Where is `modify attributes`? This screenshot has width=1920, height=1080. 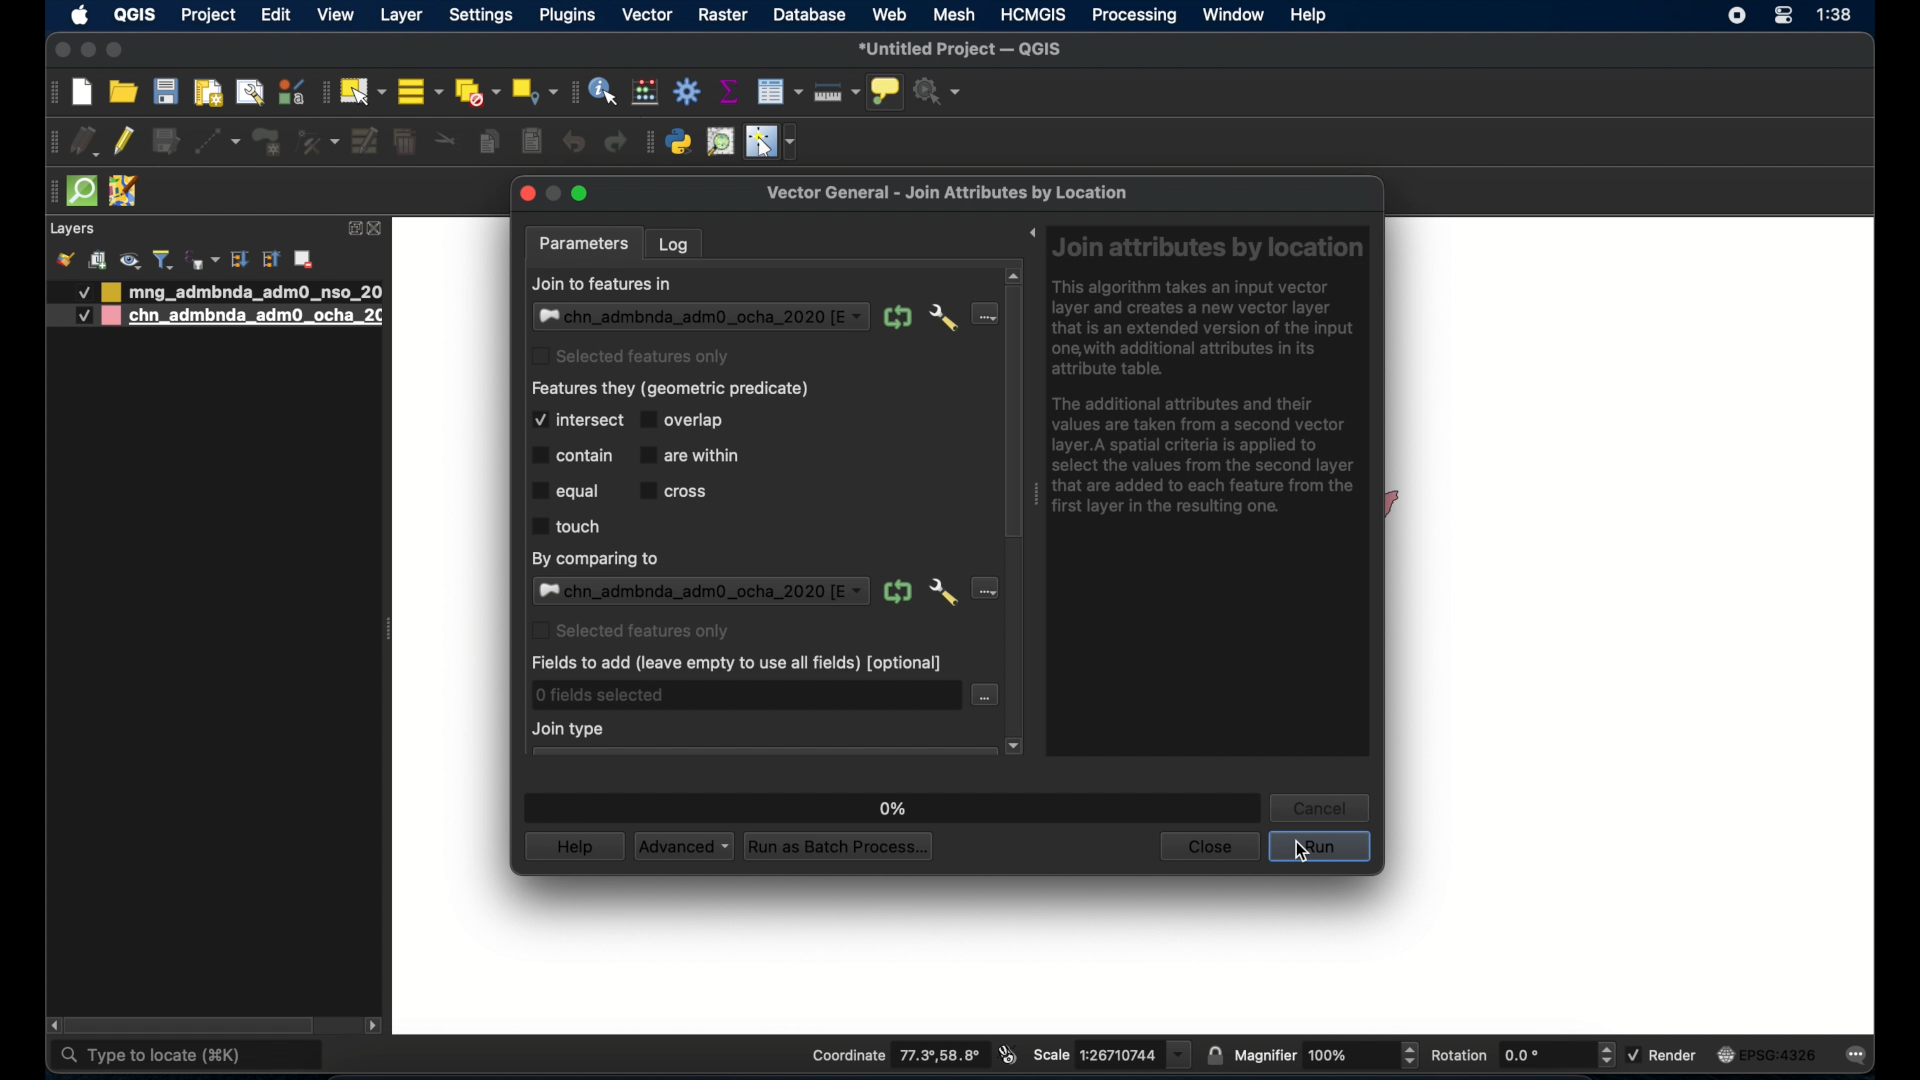 modify attributes is located at coordinates (363, 142).